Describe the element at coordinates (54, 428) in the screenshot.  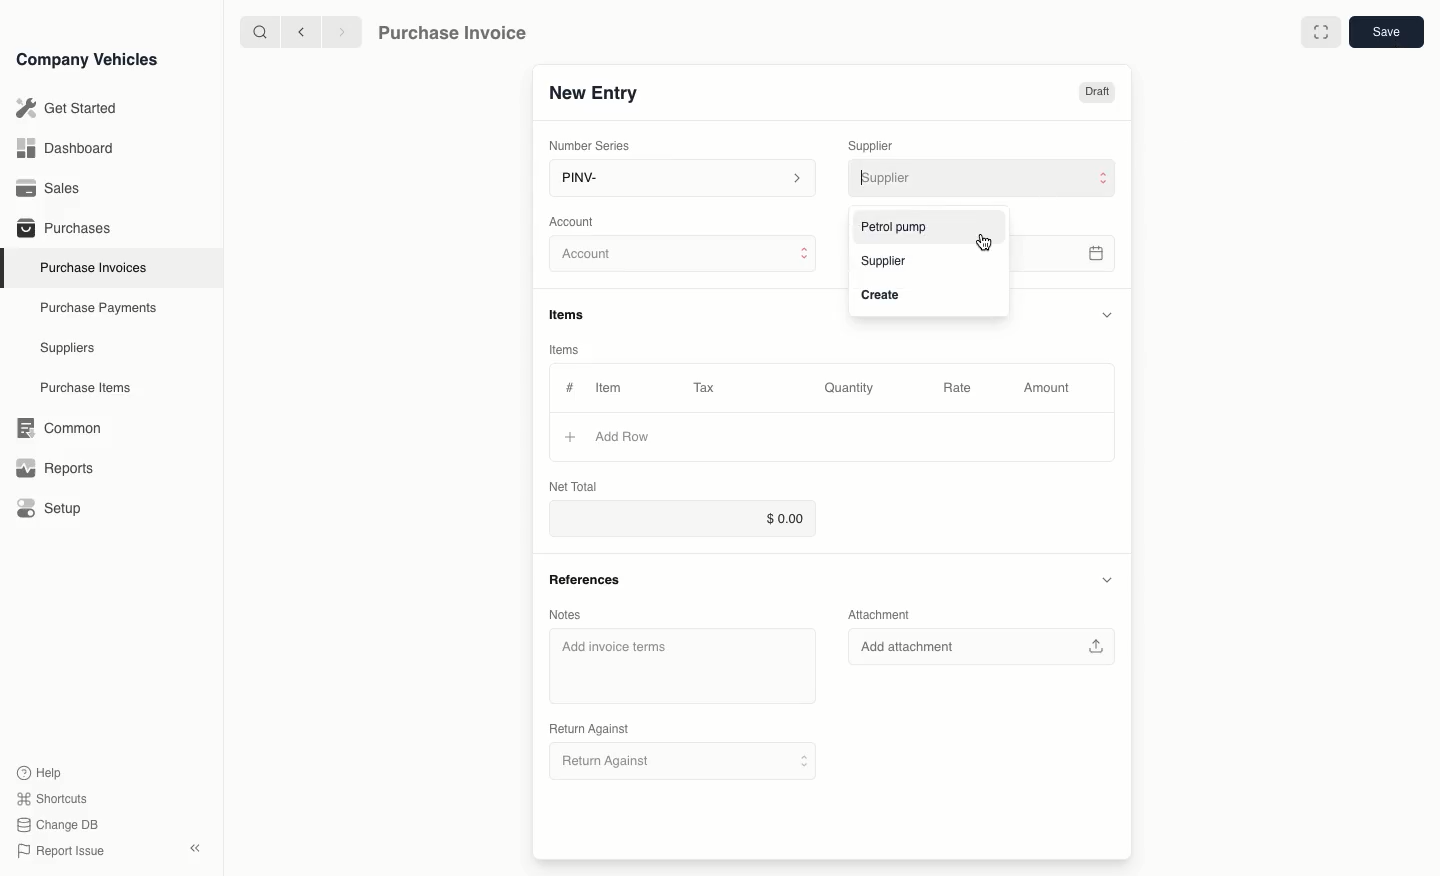
I see `Common` at that location.